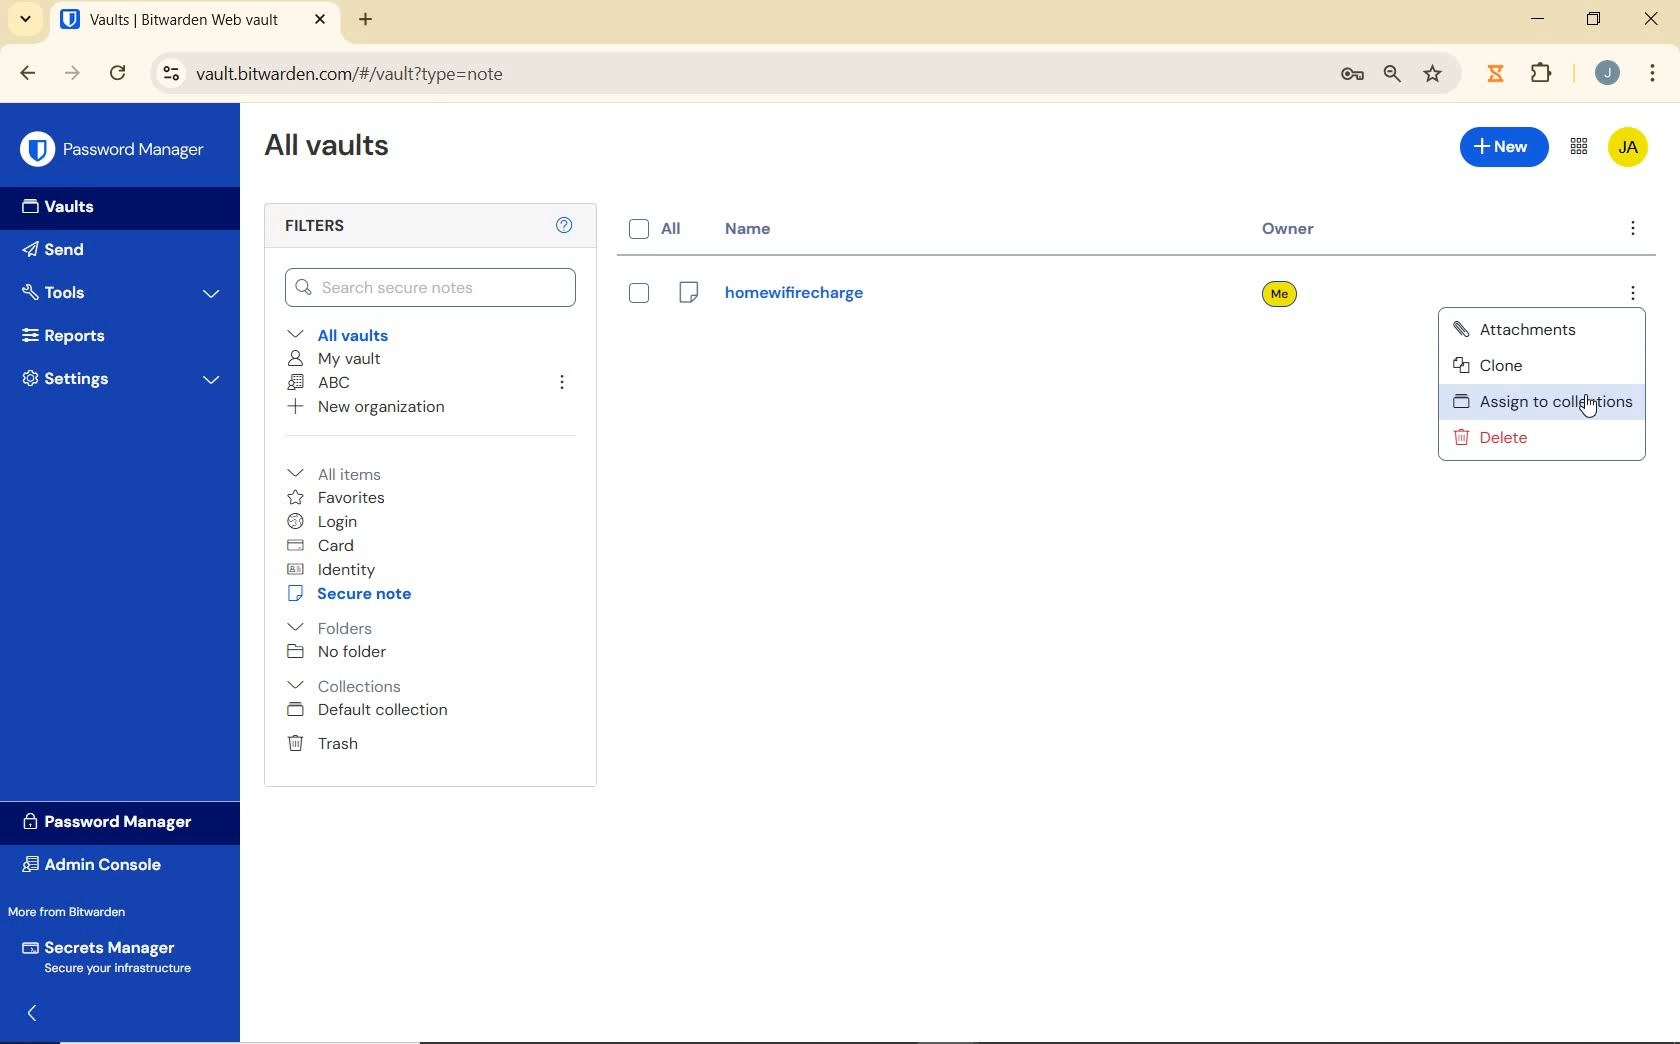 Image resolution: width=1680 pixels, height=1044 pixels. I want to click on Plugins, so click(1545, 71).